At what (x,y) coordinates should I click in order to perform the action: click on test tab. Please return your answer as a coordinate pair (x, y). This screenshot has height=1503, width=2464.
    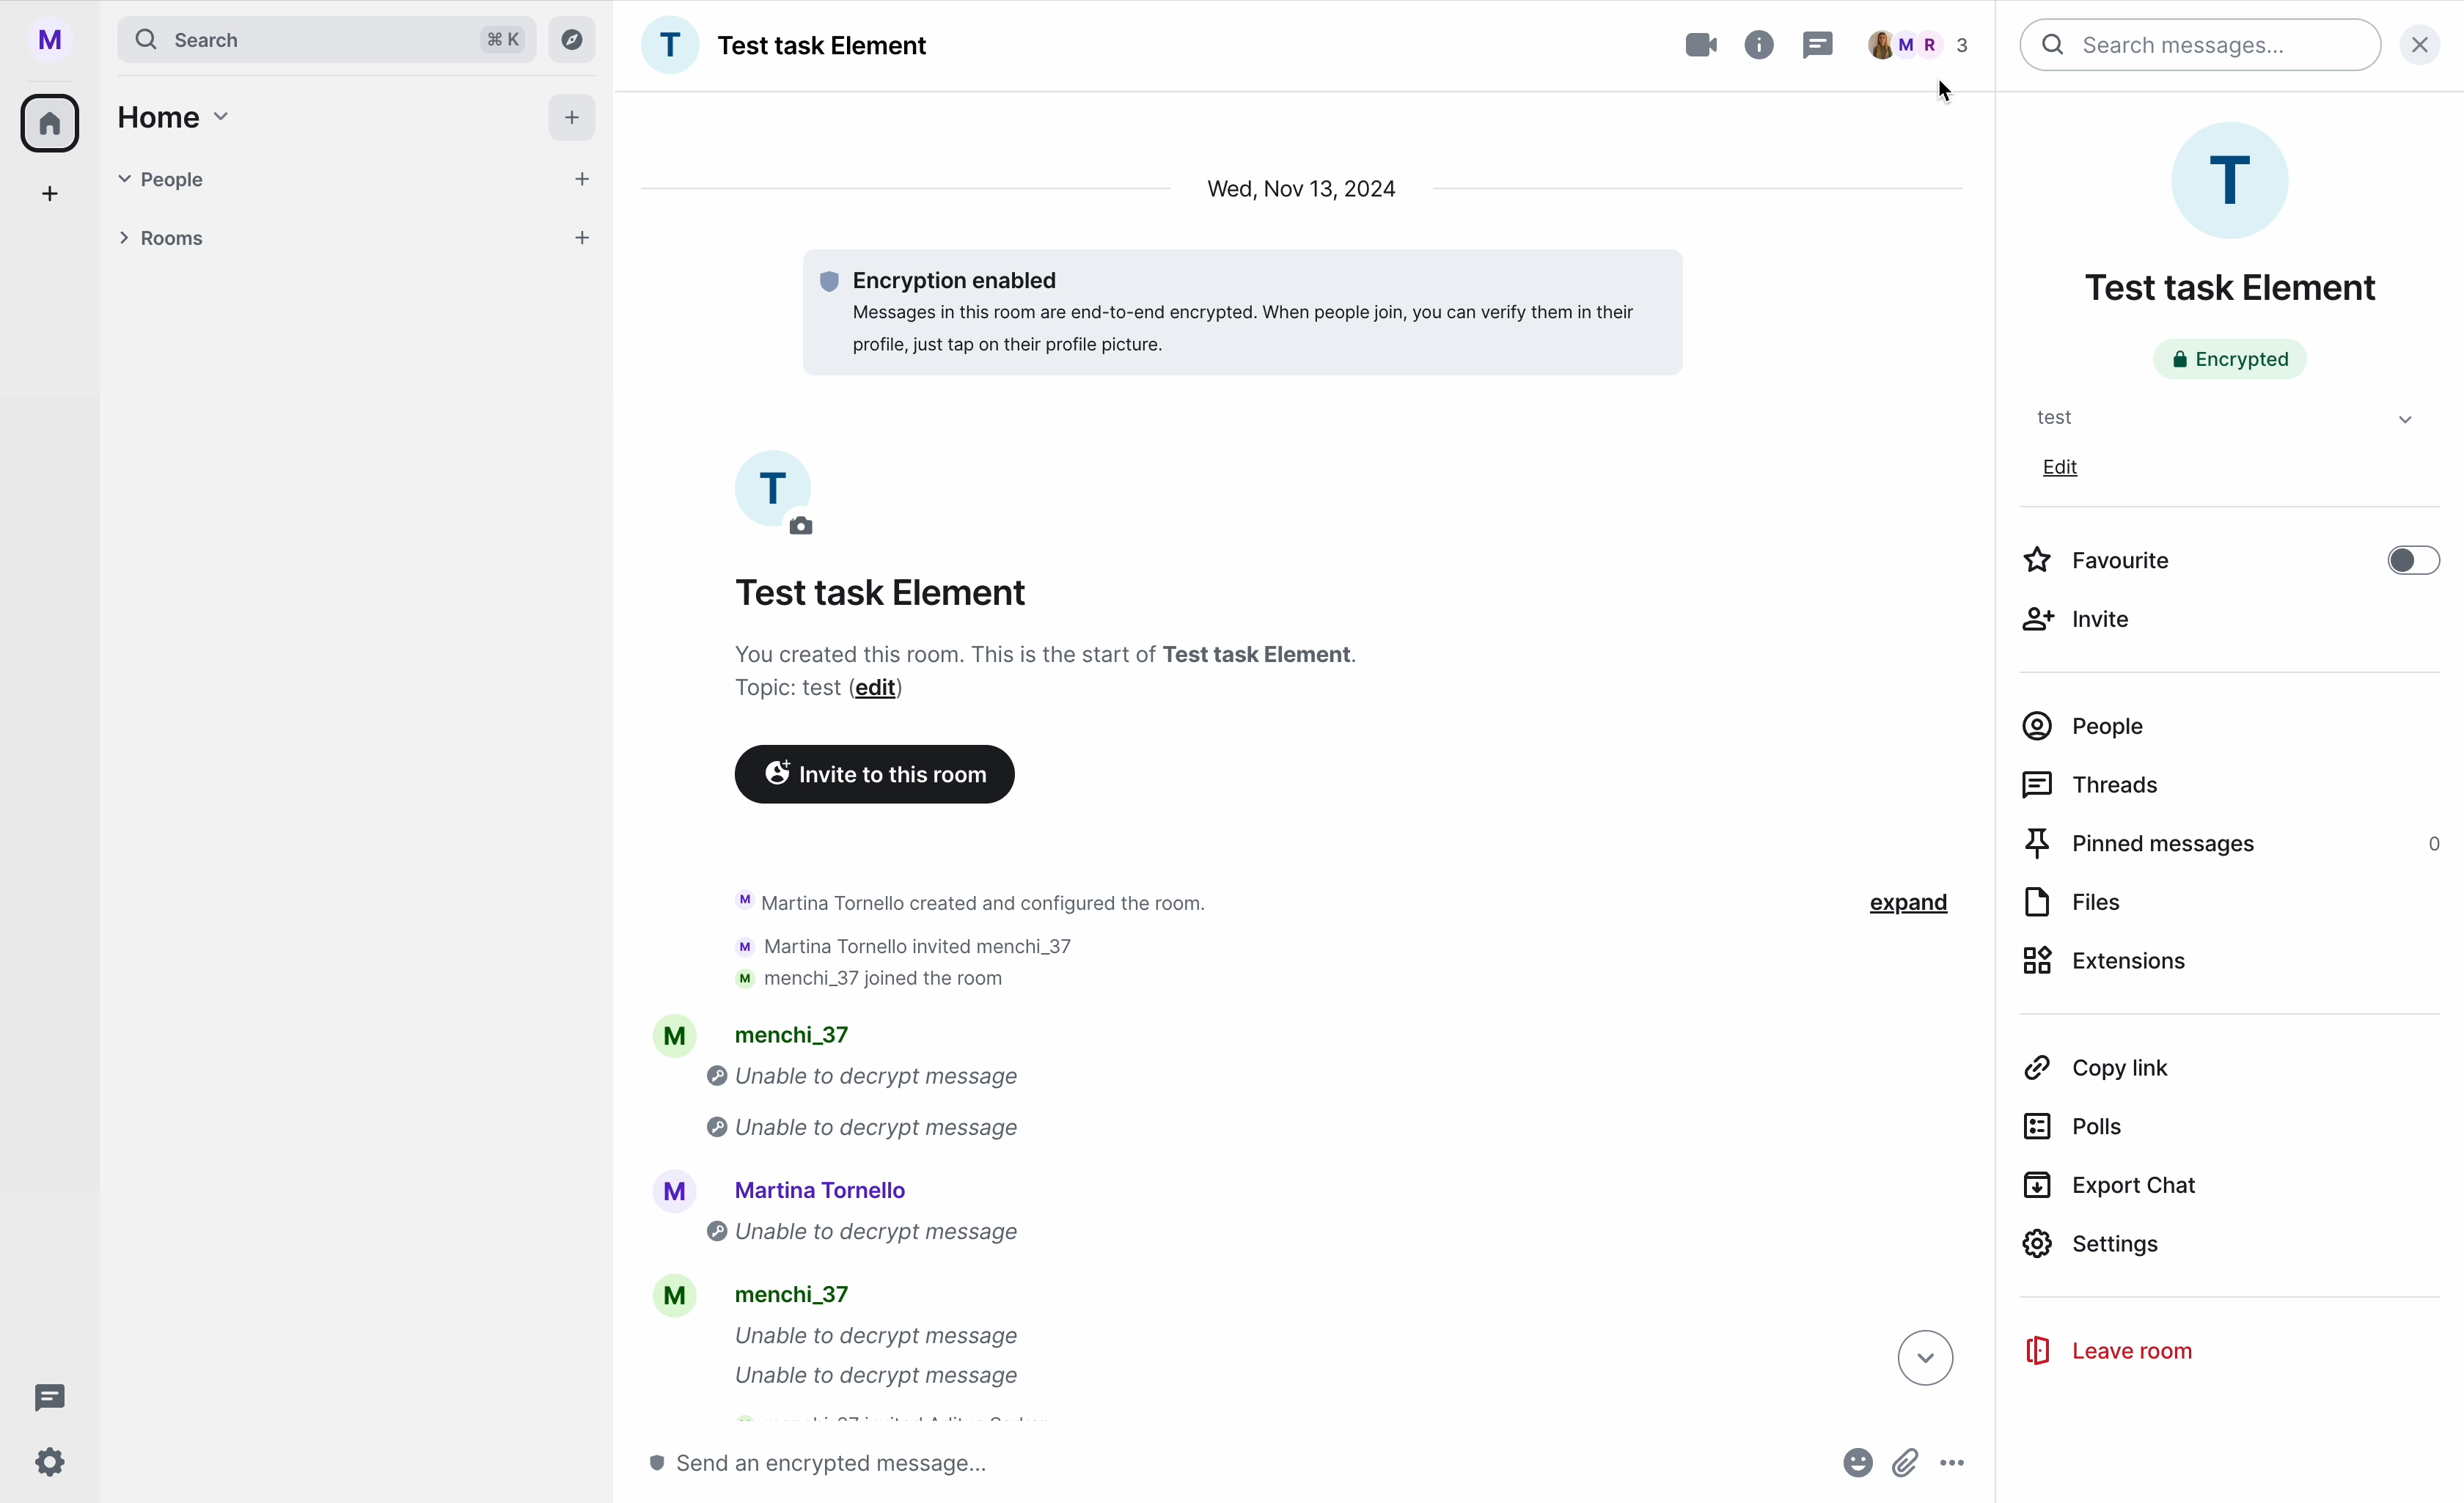
    Looking at the image, I should click on (2217, 417).